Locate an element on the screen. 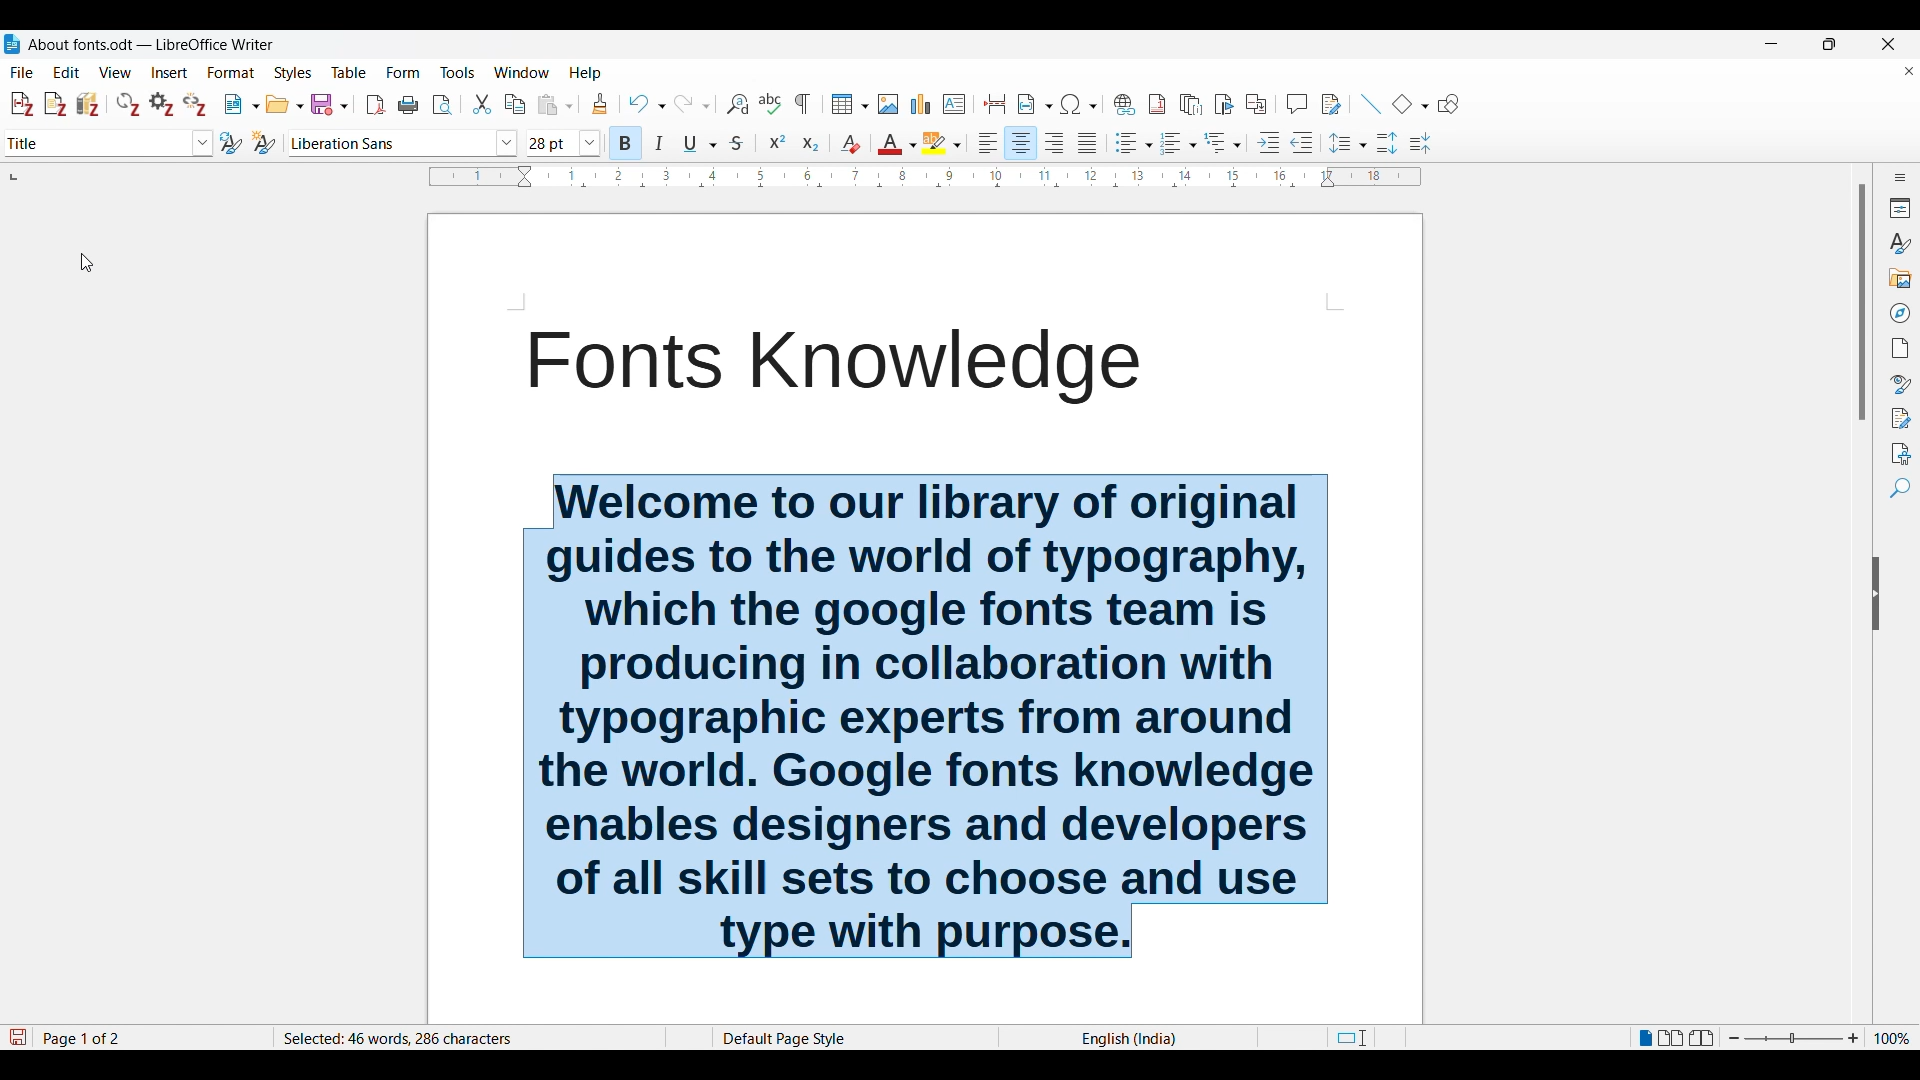  Changed to current selection is located at coordinates (25, 143).